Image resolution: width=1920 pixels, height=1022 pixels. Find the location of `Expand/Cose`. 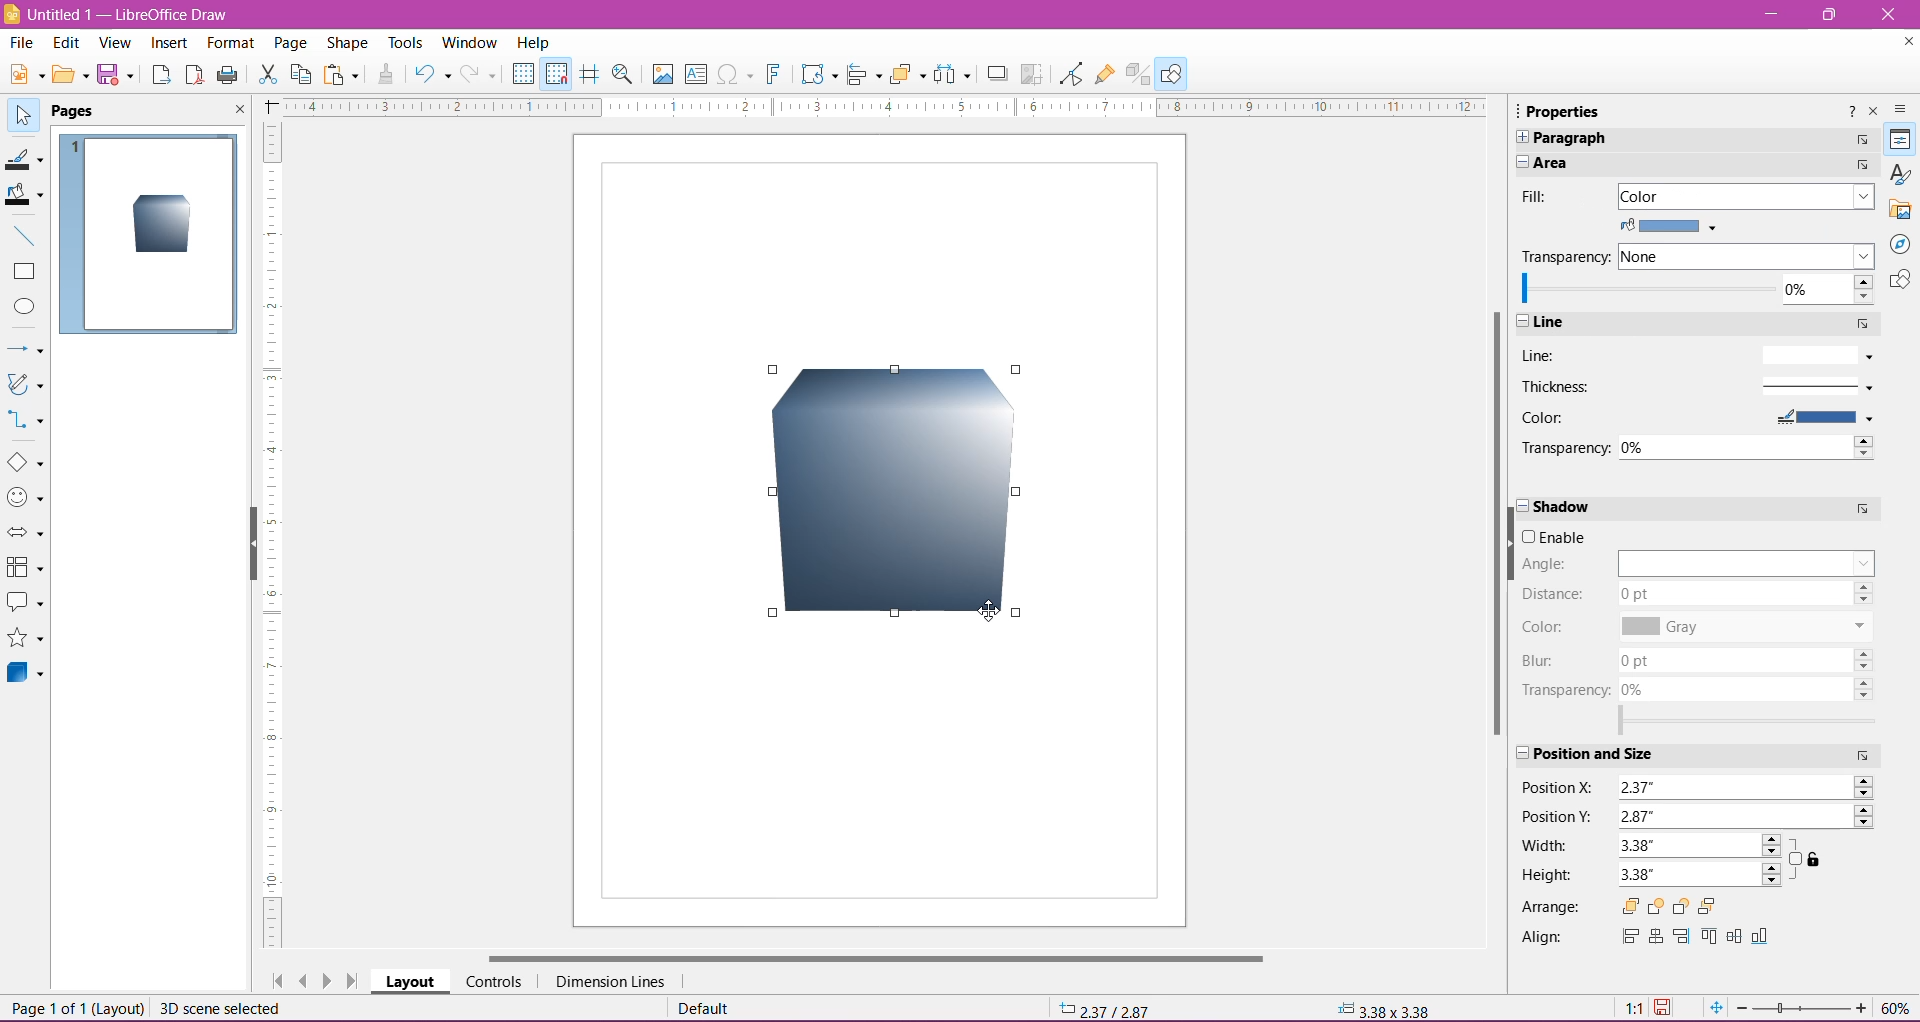

Expand/Cose is located at coordinates (1517, 749).